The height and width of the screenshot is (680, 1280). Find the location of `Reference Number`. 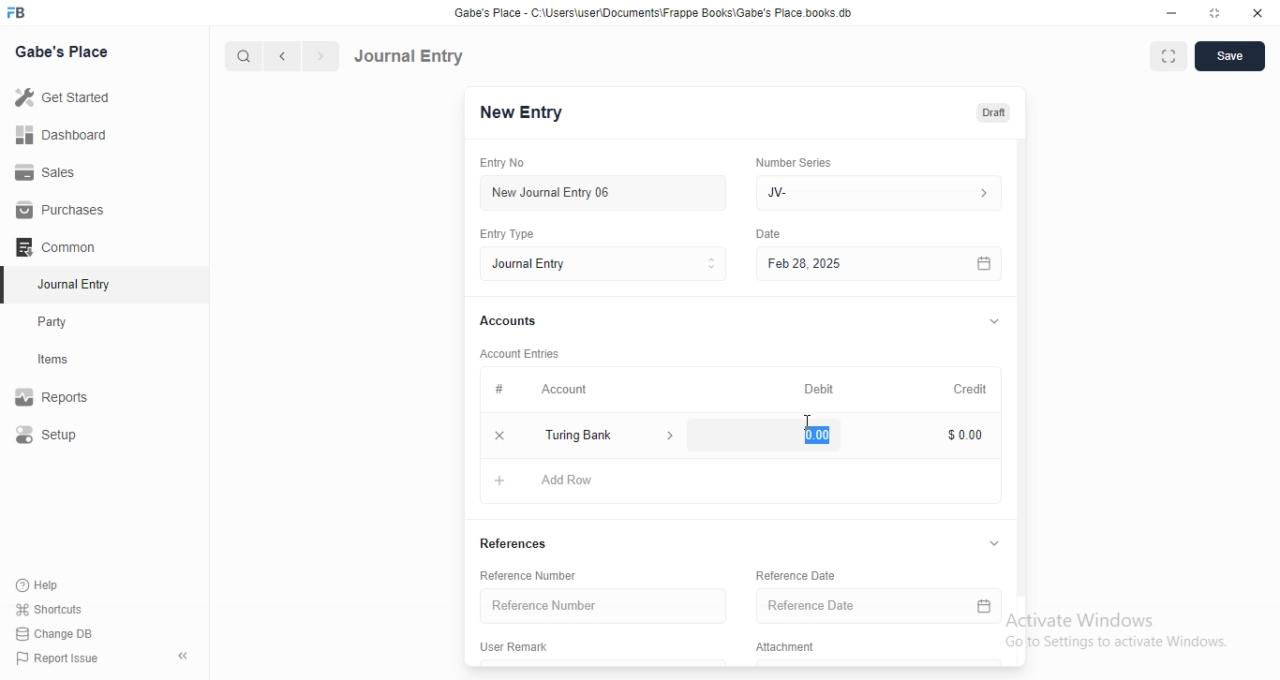

Reference Number is located at coordinates (537, 576).